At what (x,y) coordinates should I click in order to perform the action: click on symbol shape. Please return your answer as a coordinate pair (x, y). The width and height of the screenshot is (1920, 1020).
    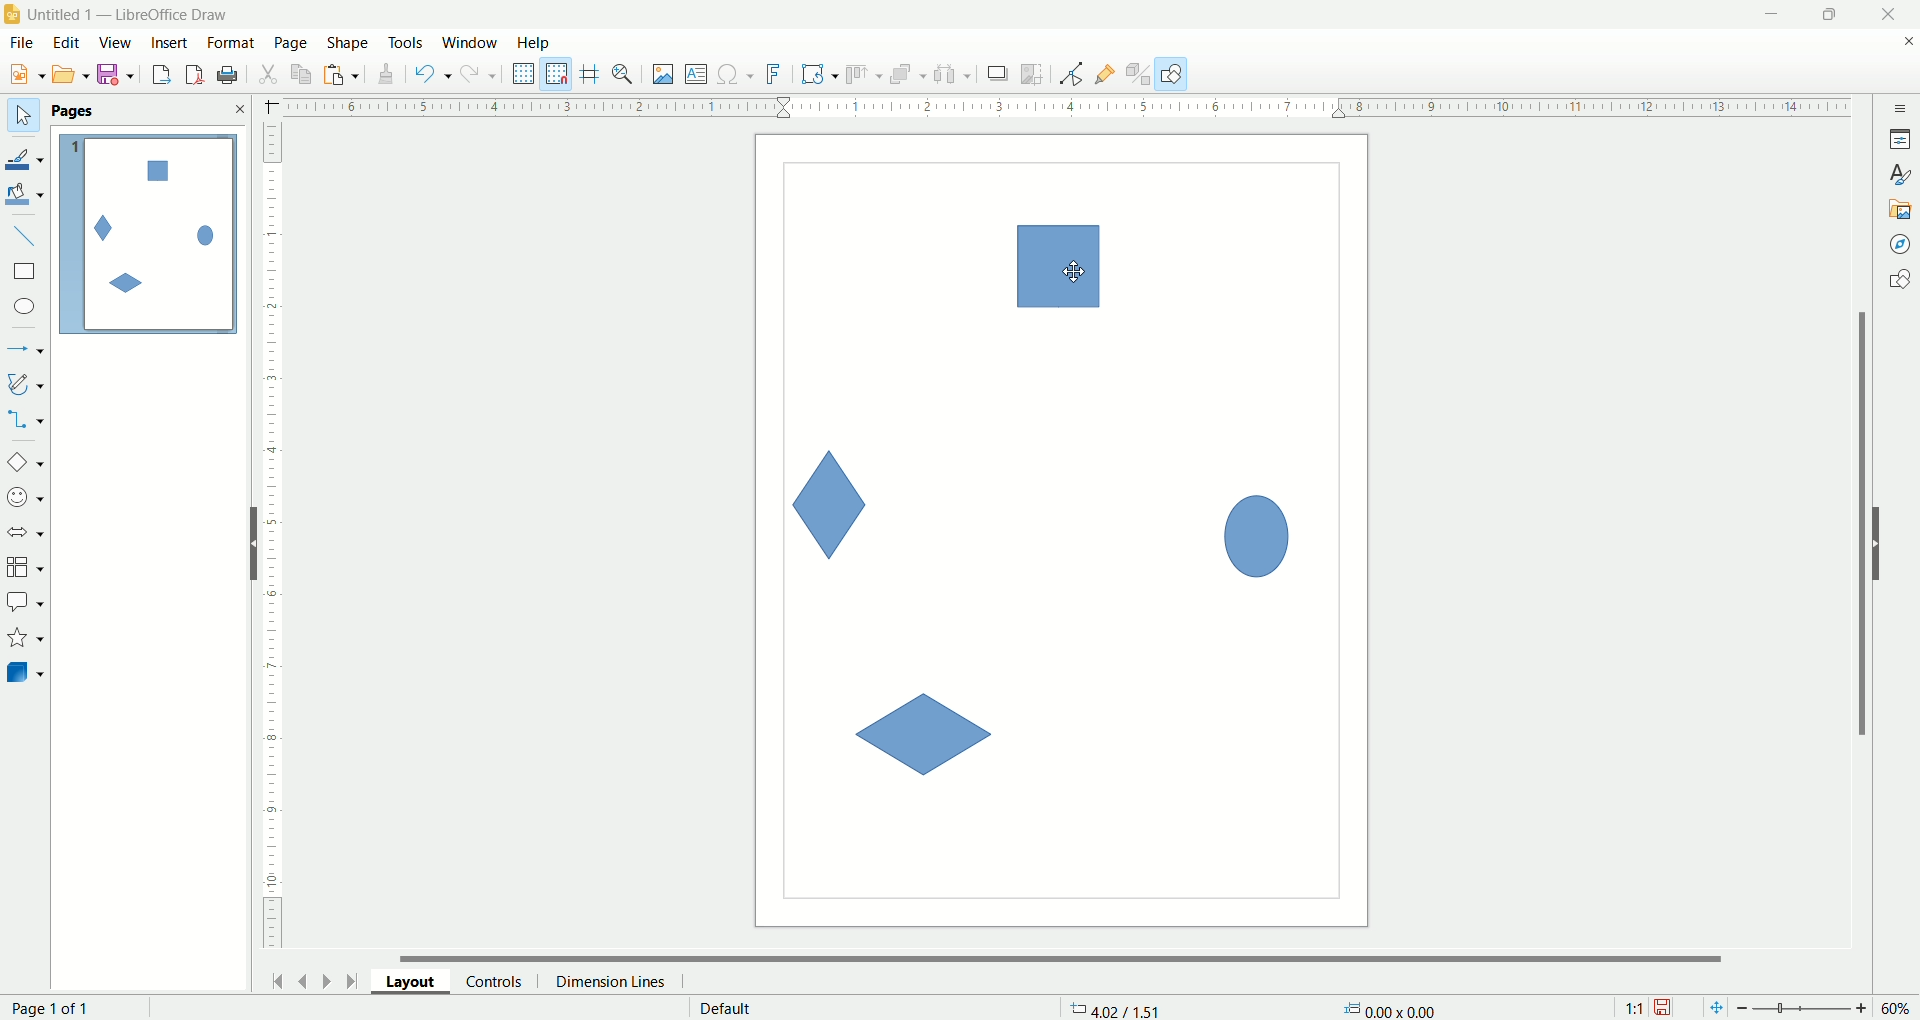
    Looking at the image, I should click on (28, 499).